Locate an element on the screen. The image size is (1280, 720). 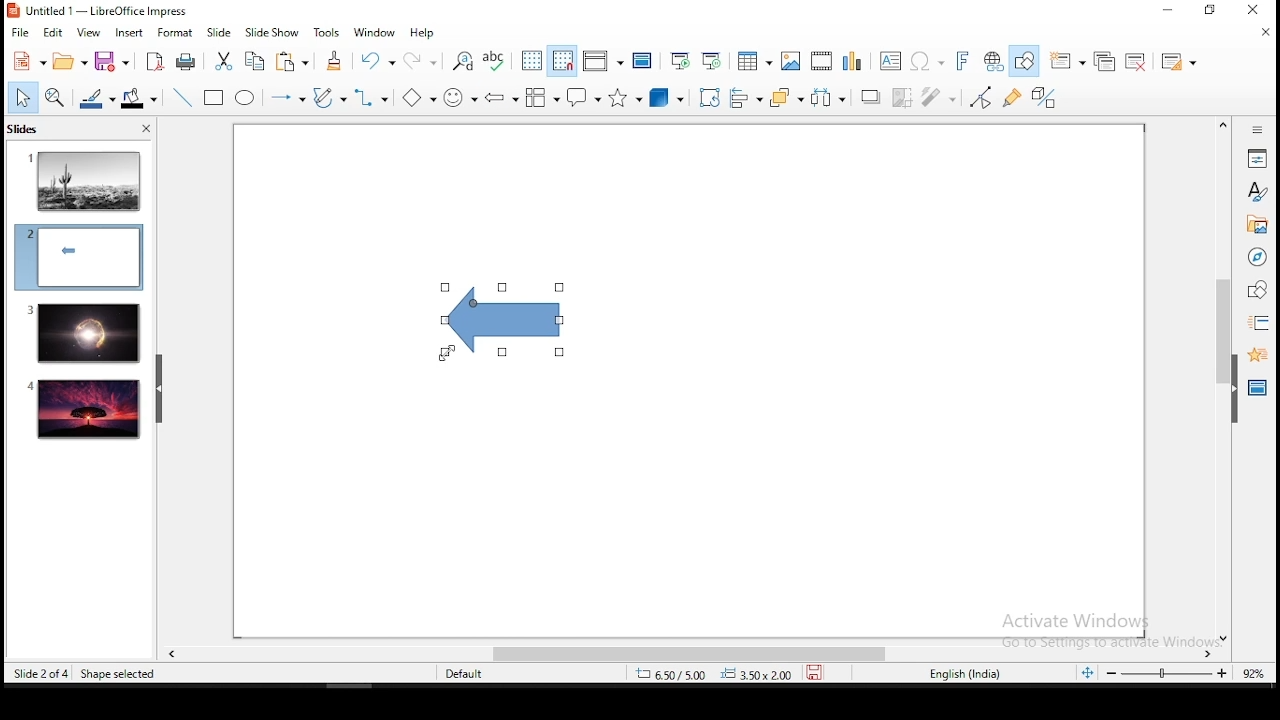
master slides is located at coordinates (1259, 386).